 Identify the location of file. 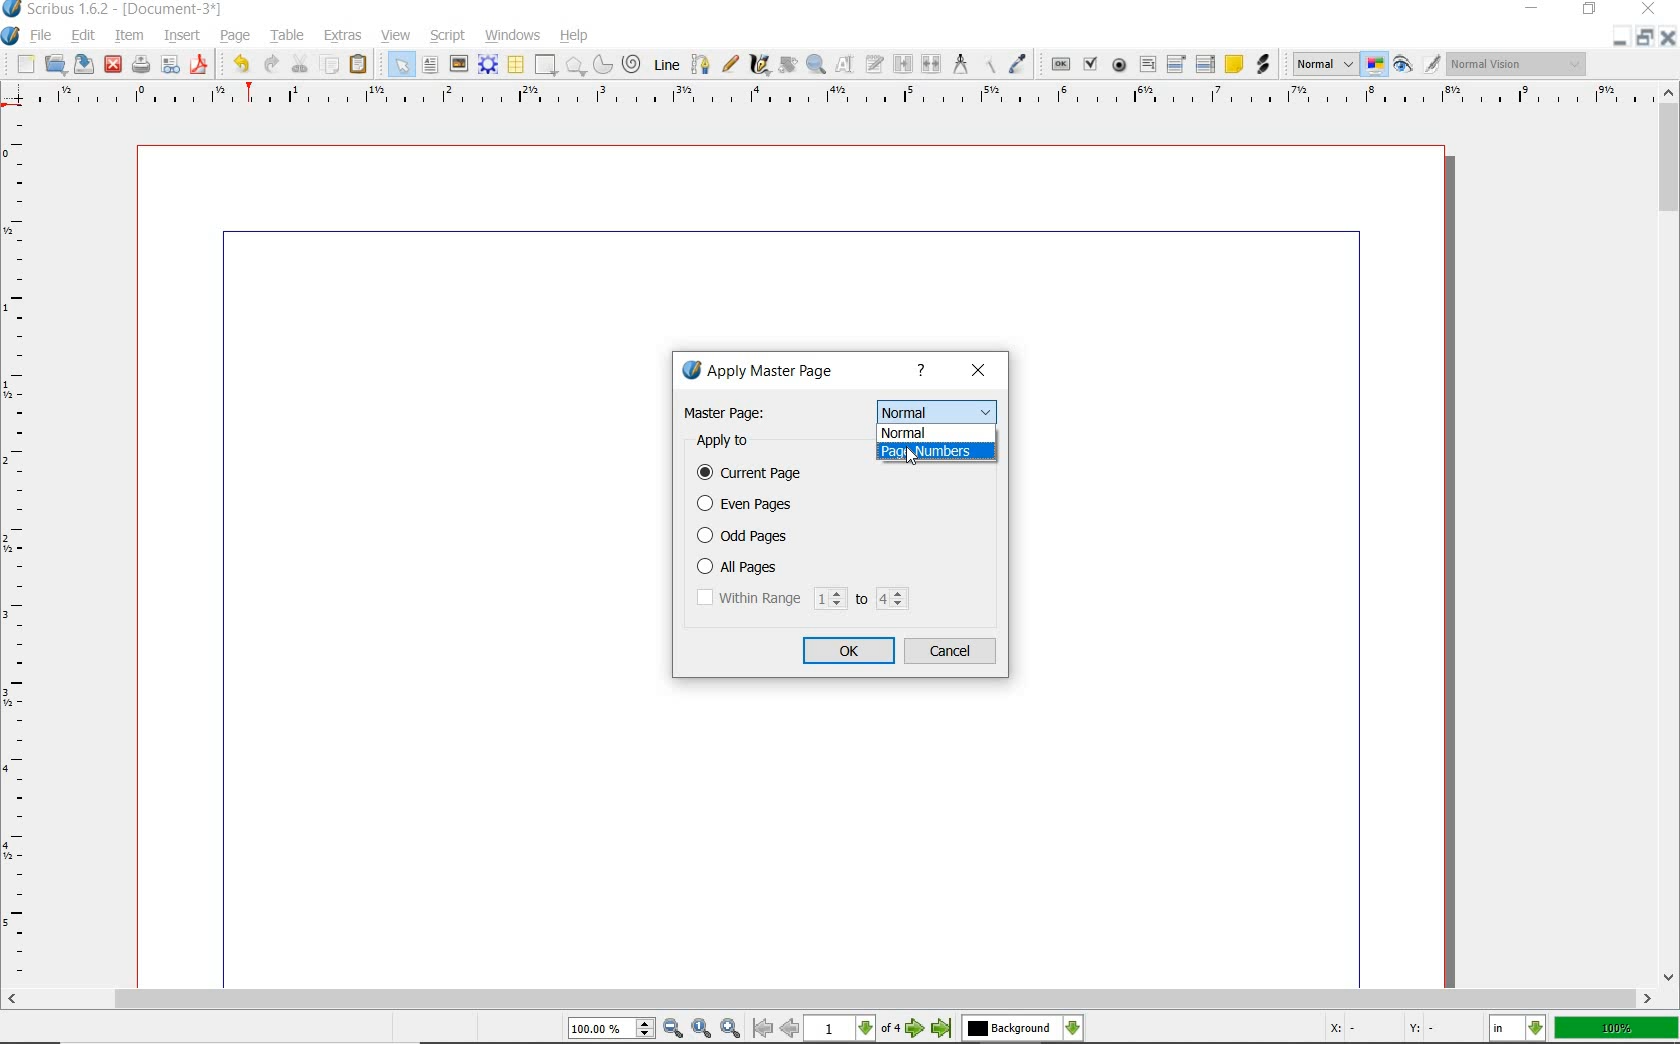
(43, 35).